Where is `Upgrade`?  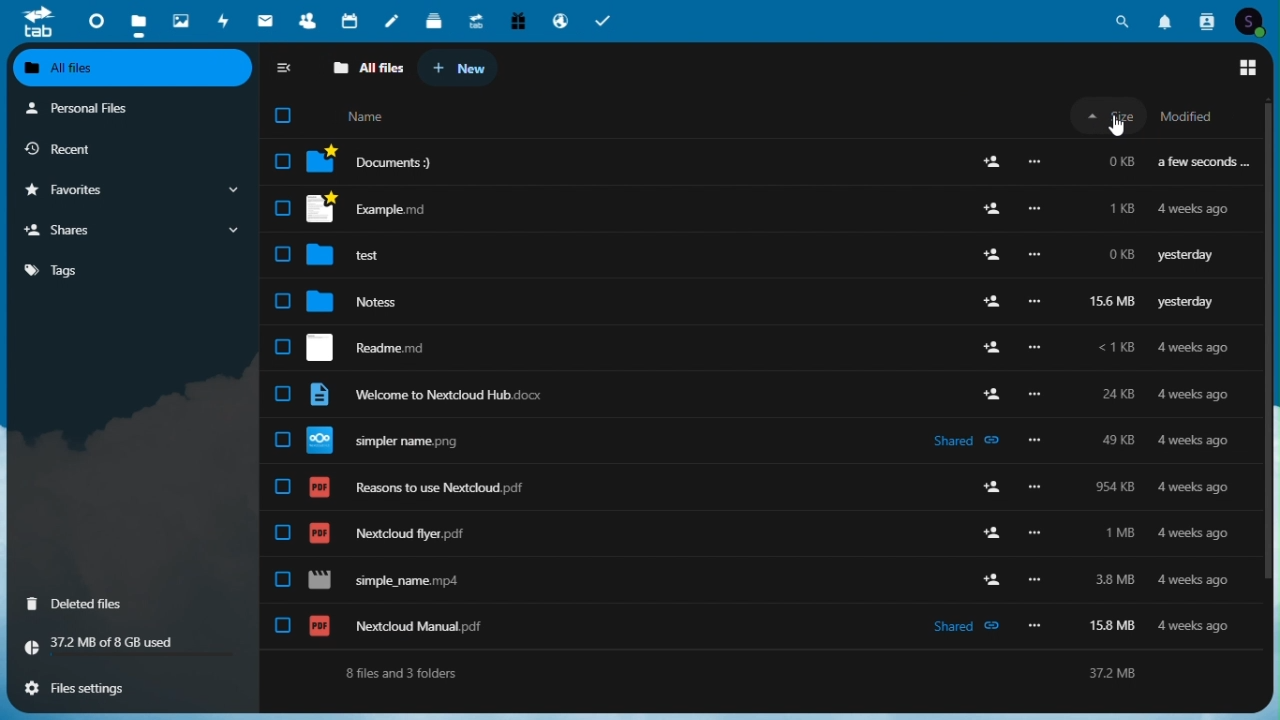
Upgrade is located at coordinates (475, 17).